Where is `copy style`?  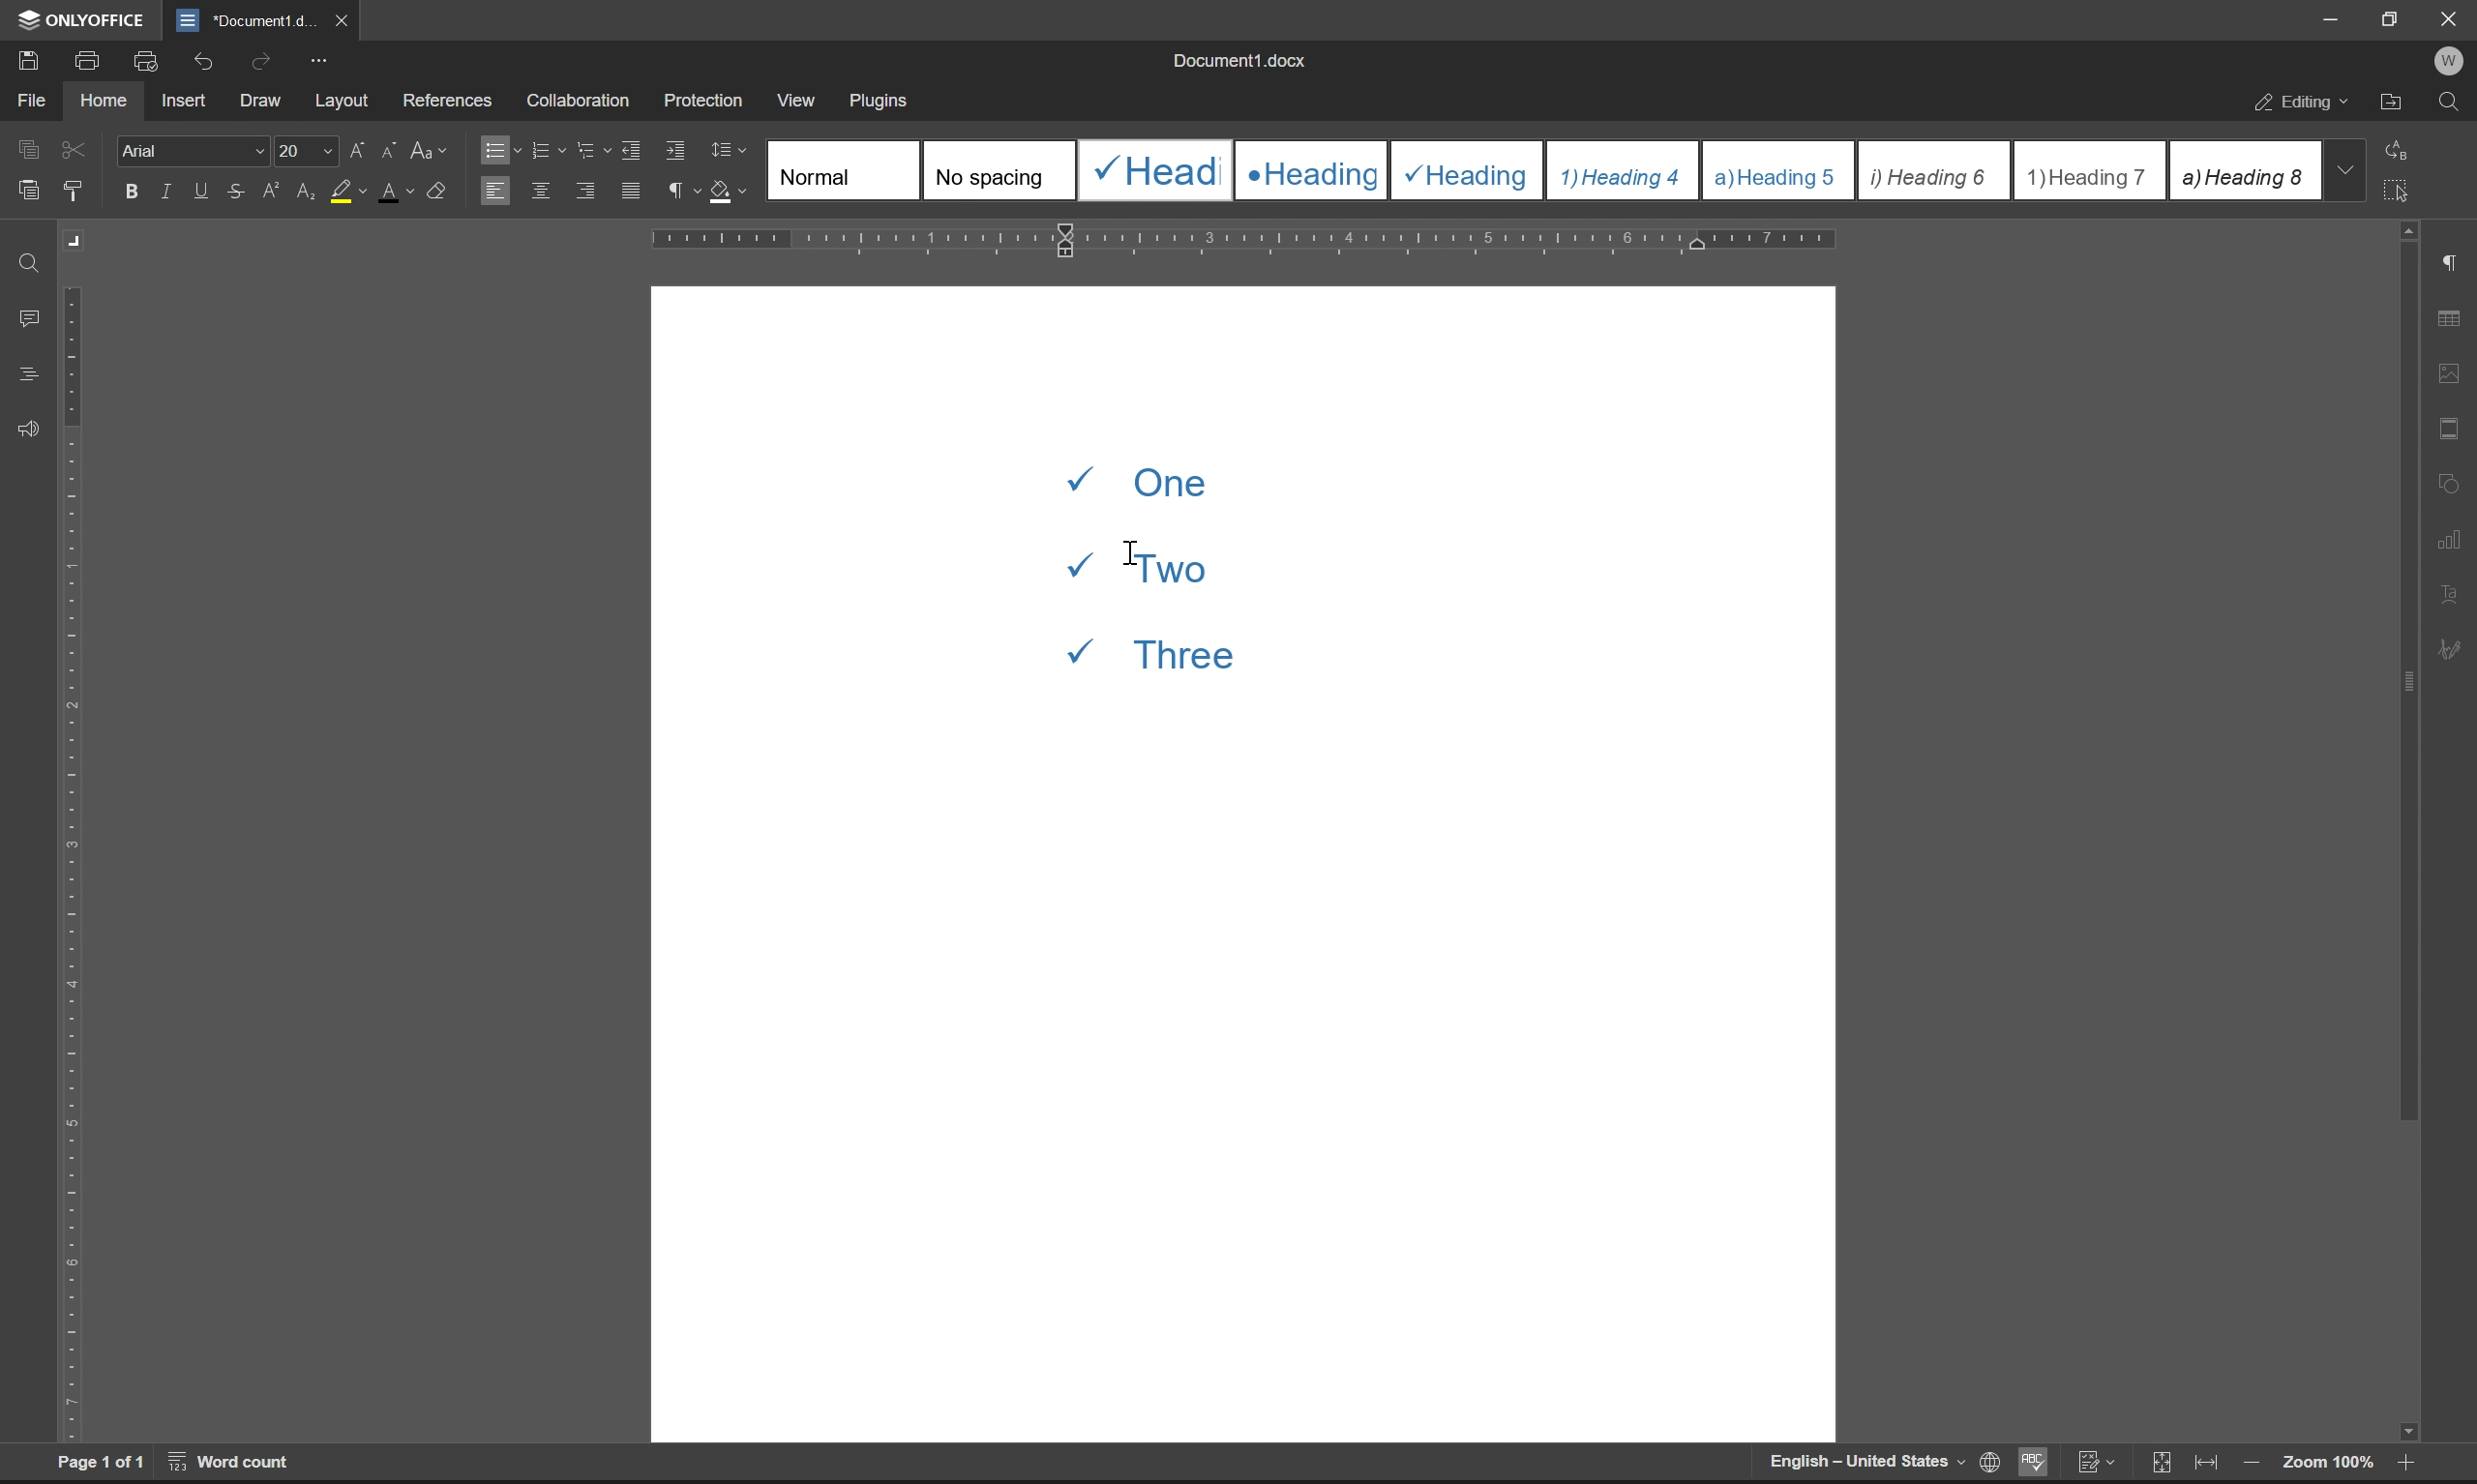
copy style is located at coordinates (73, 192).